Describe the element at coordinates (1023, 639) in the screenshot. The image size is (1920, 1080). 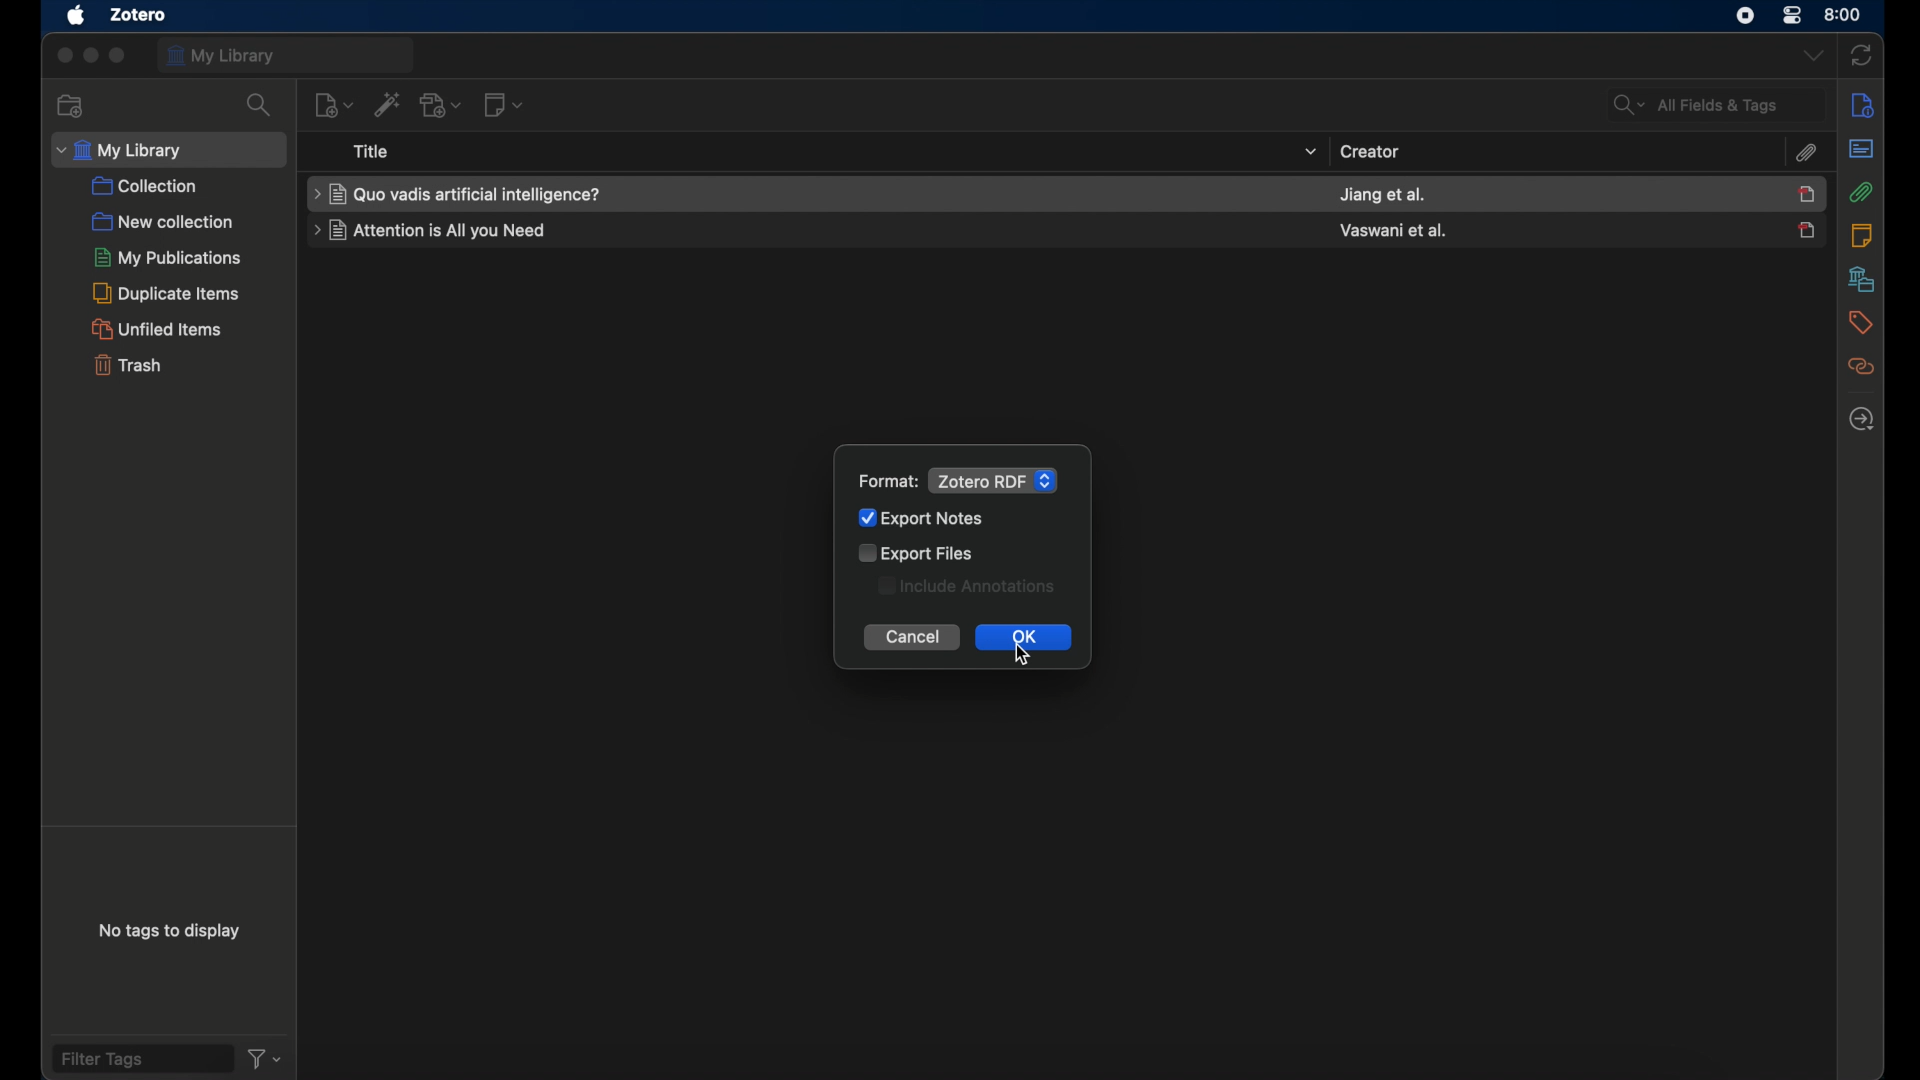
I see `ok` at that location.